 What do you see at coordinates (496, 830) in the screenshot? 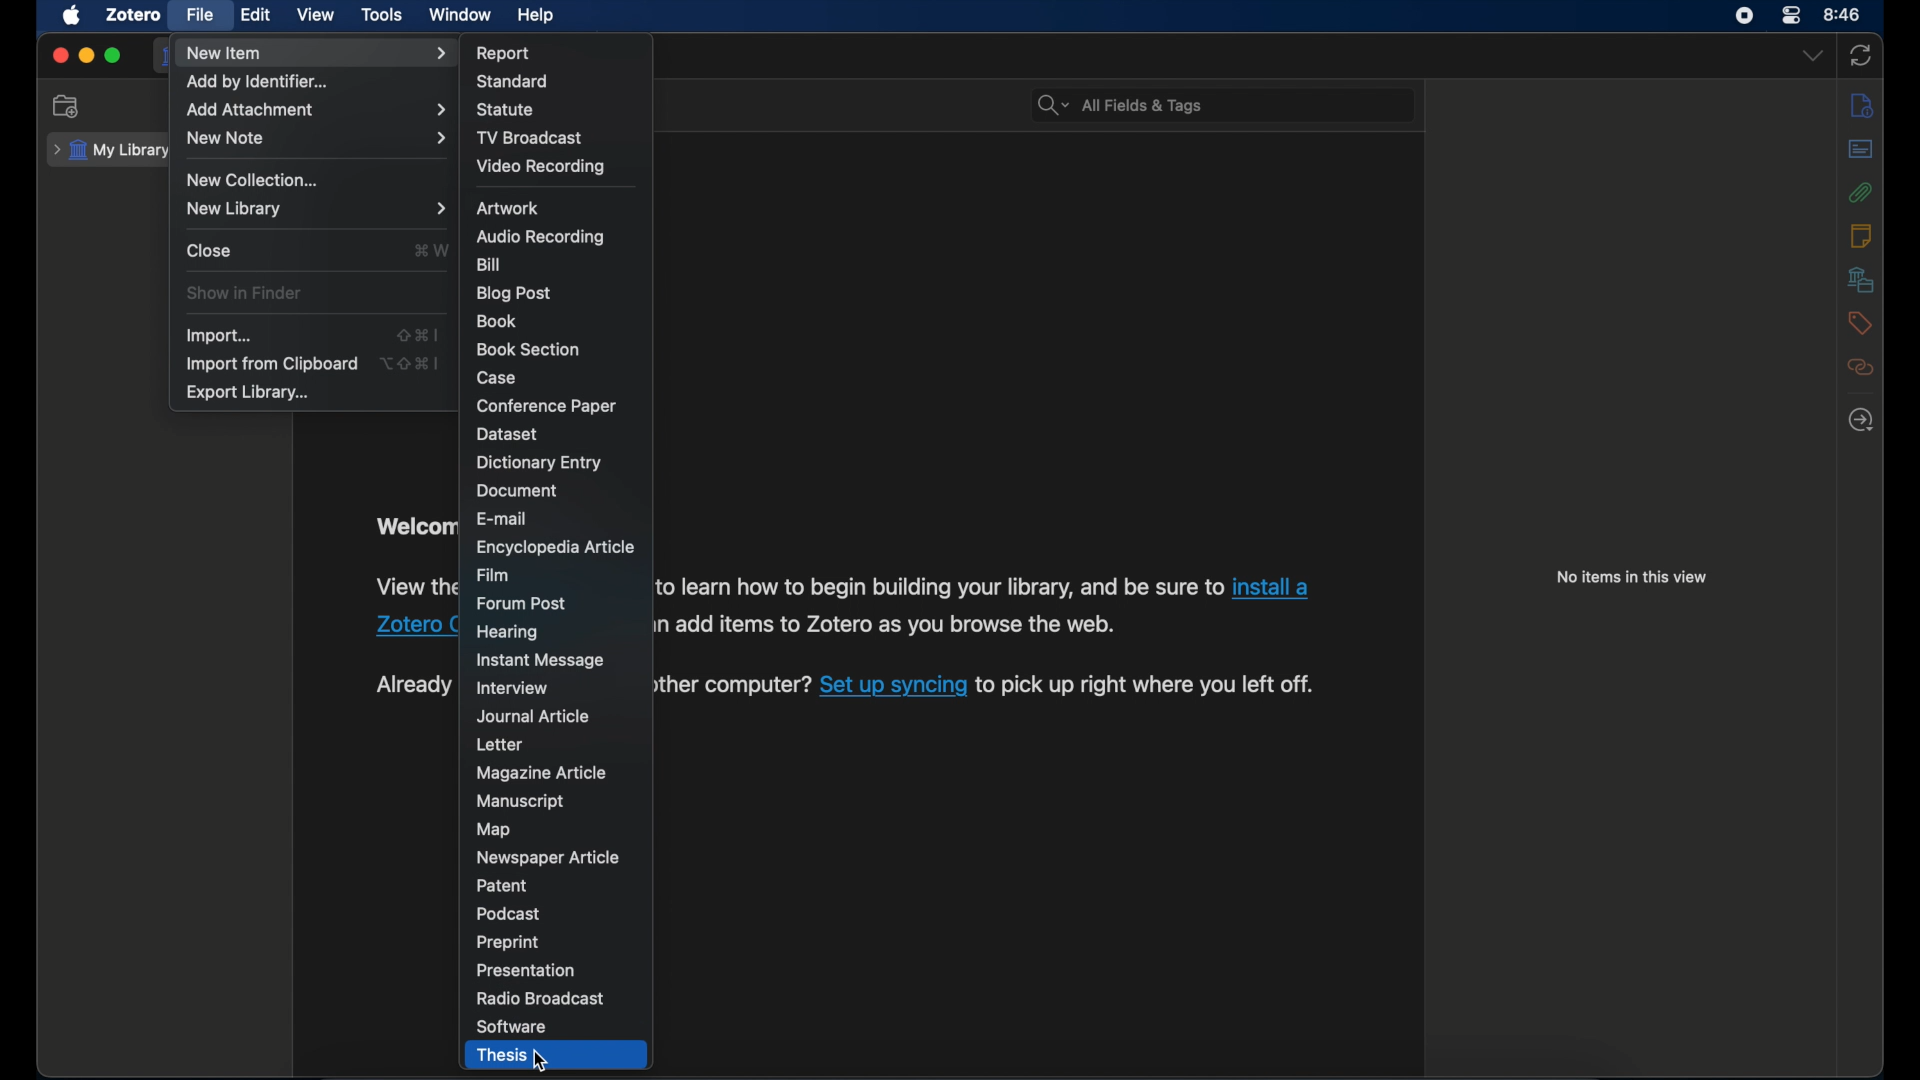
I see `map` at bounding box center [496, 830].